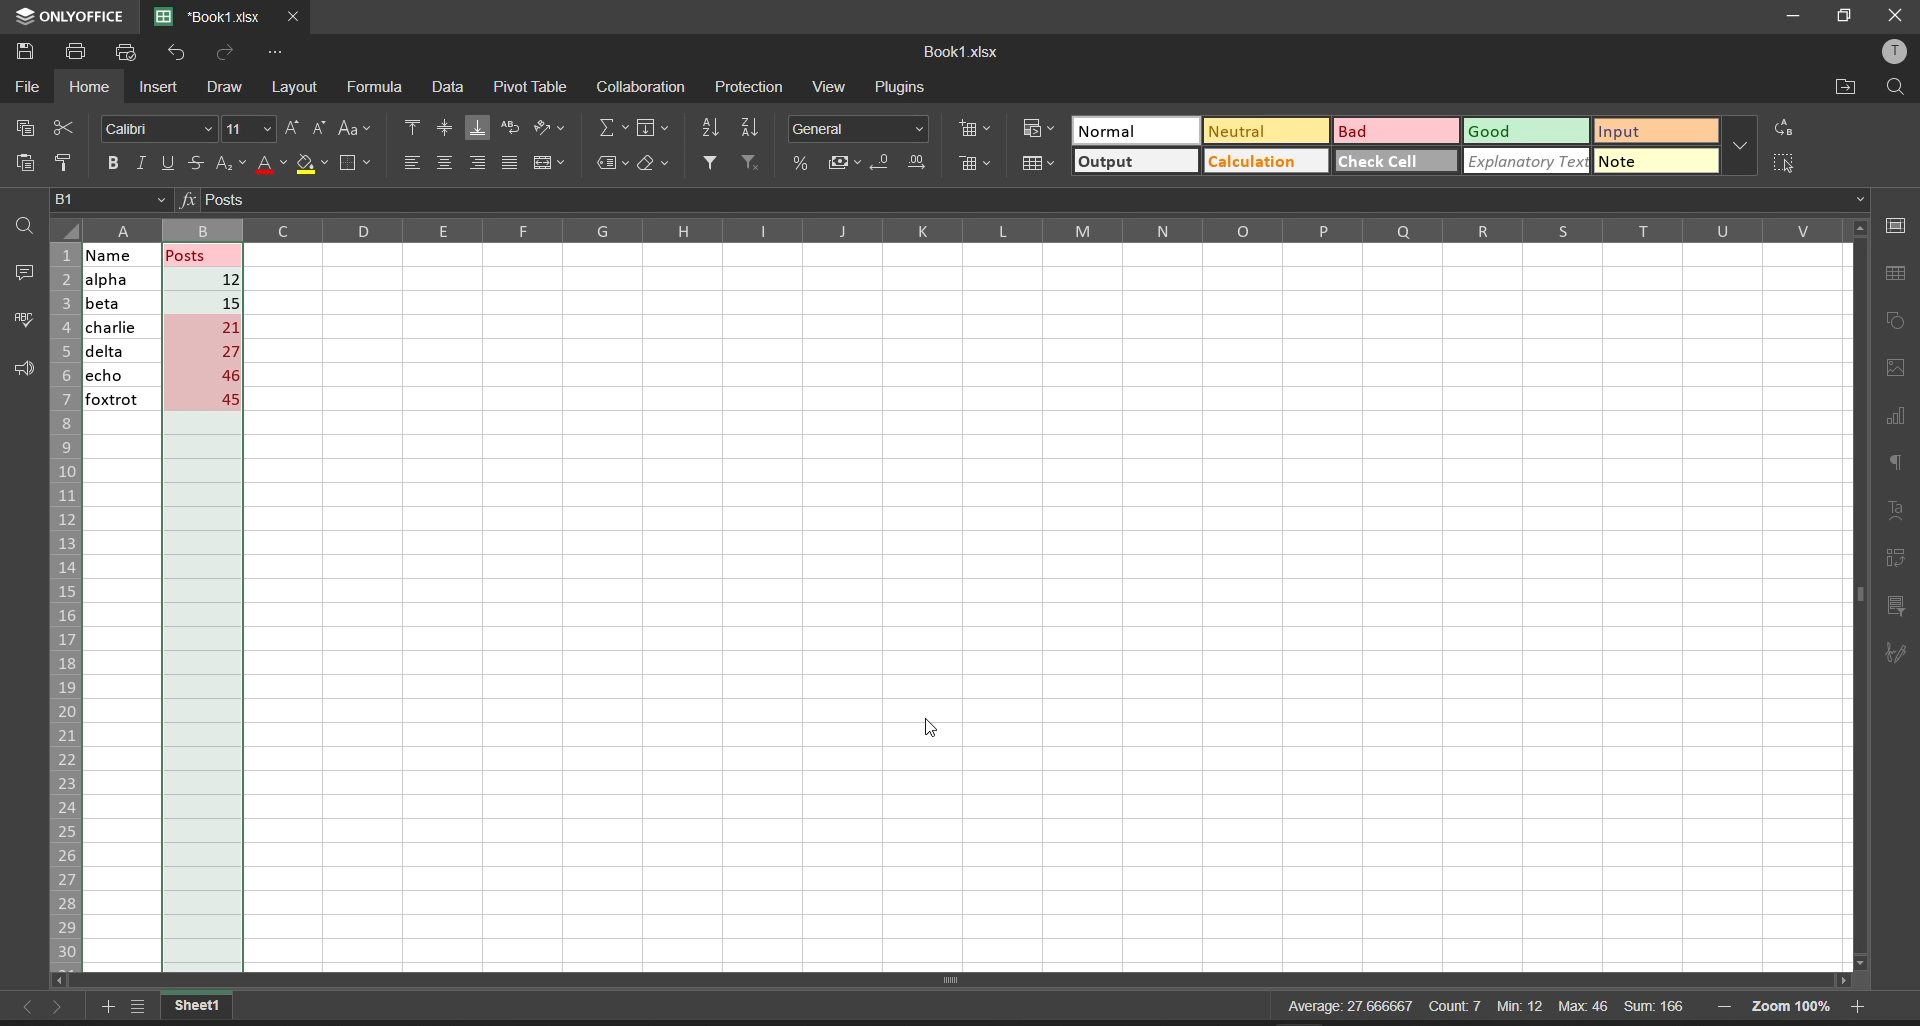  I want to click on select all, so click(73, 231).